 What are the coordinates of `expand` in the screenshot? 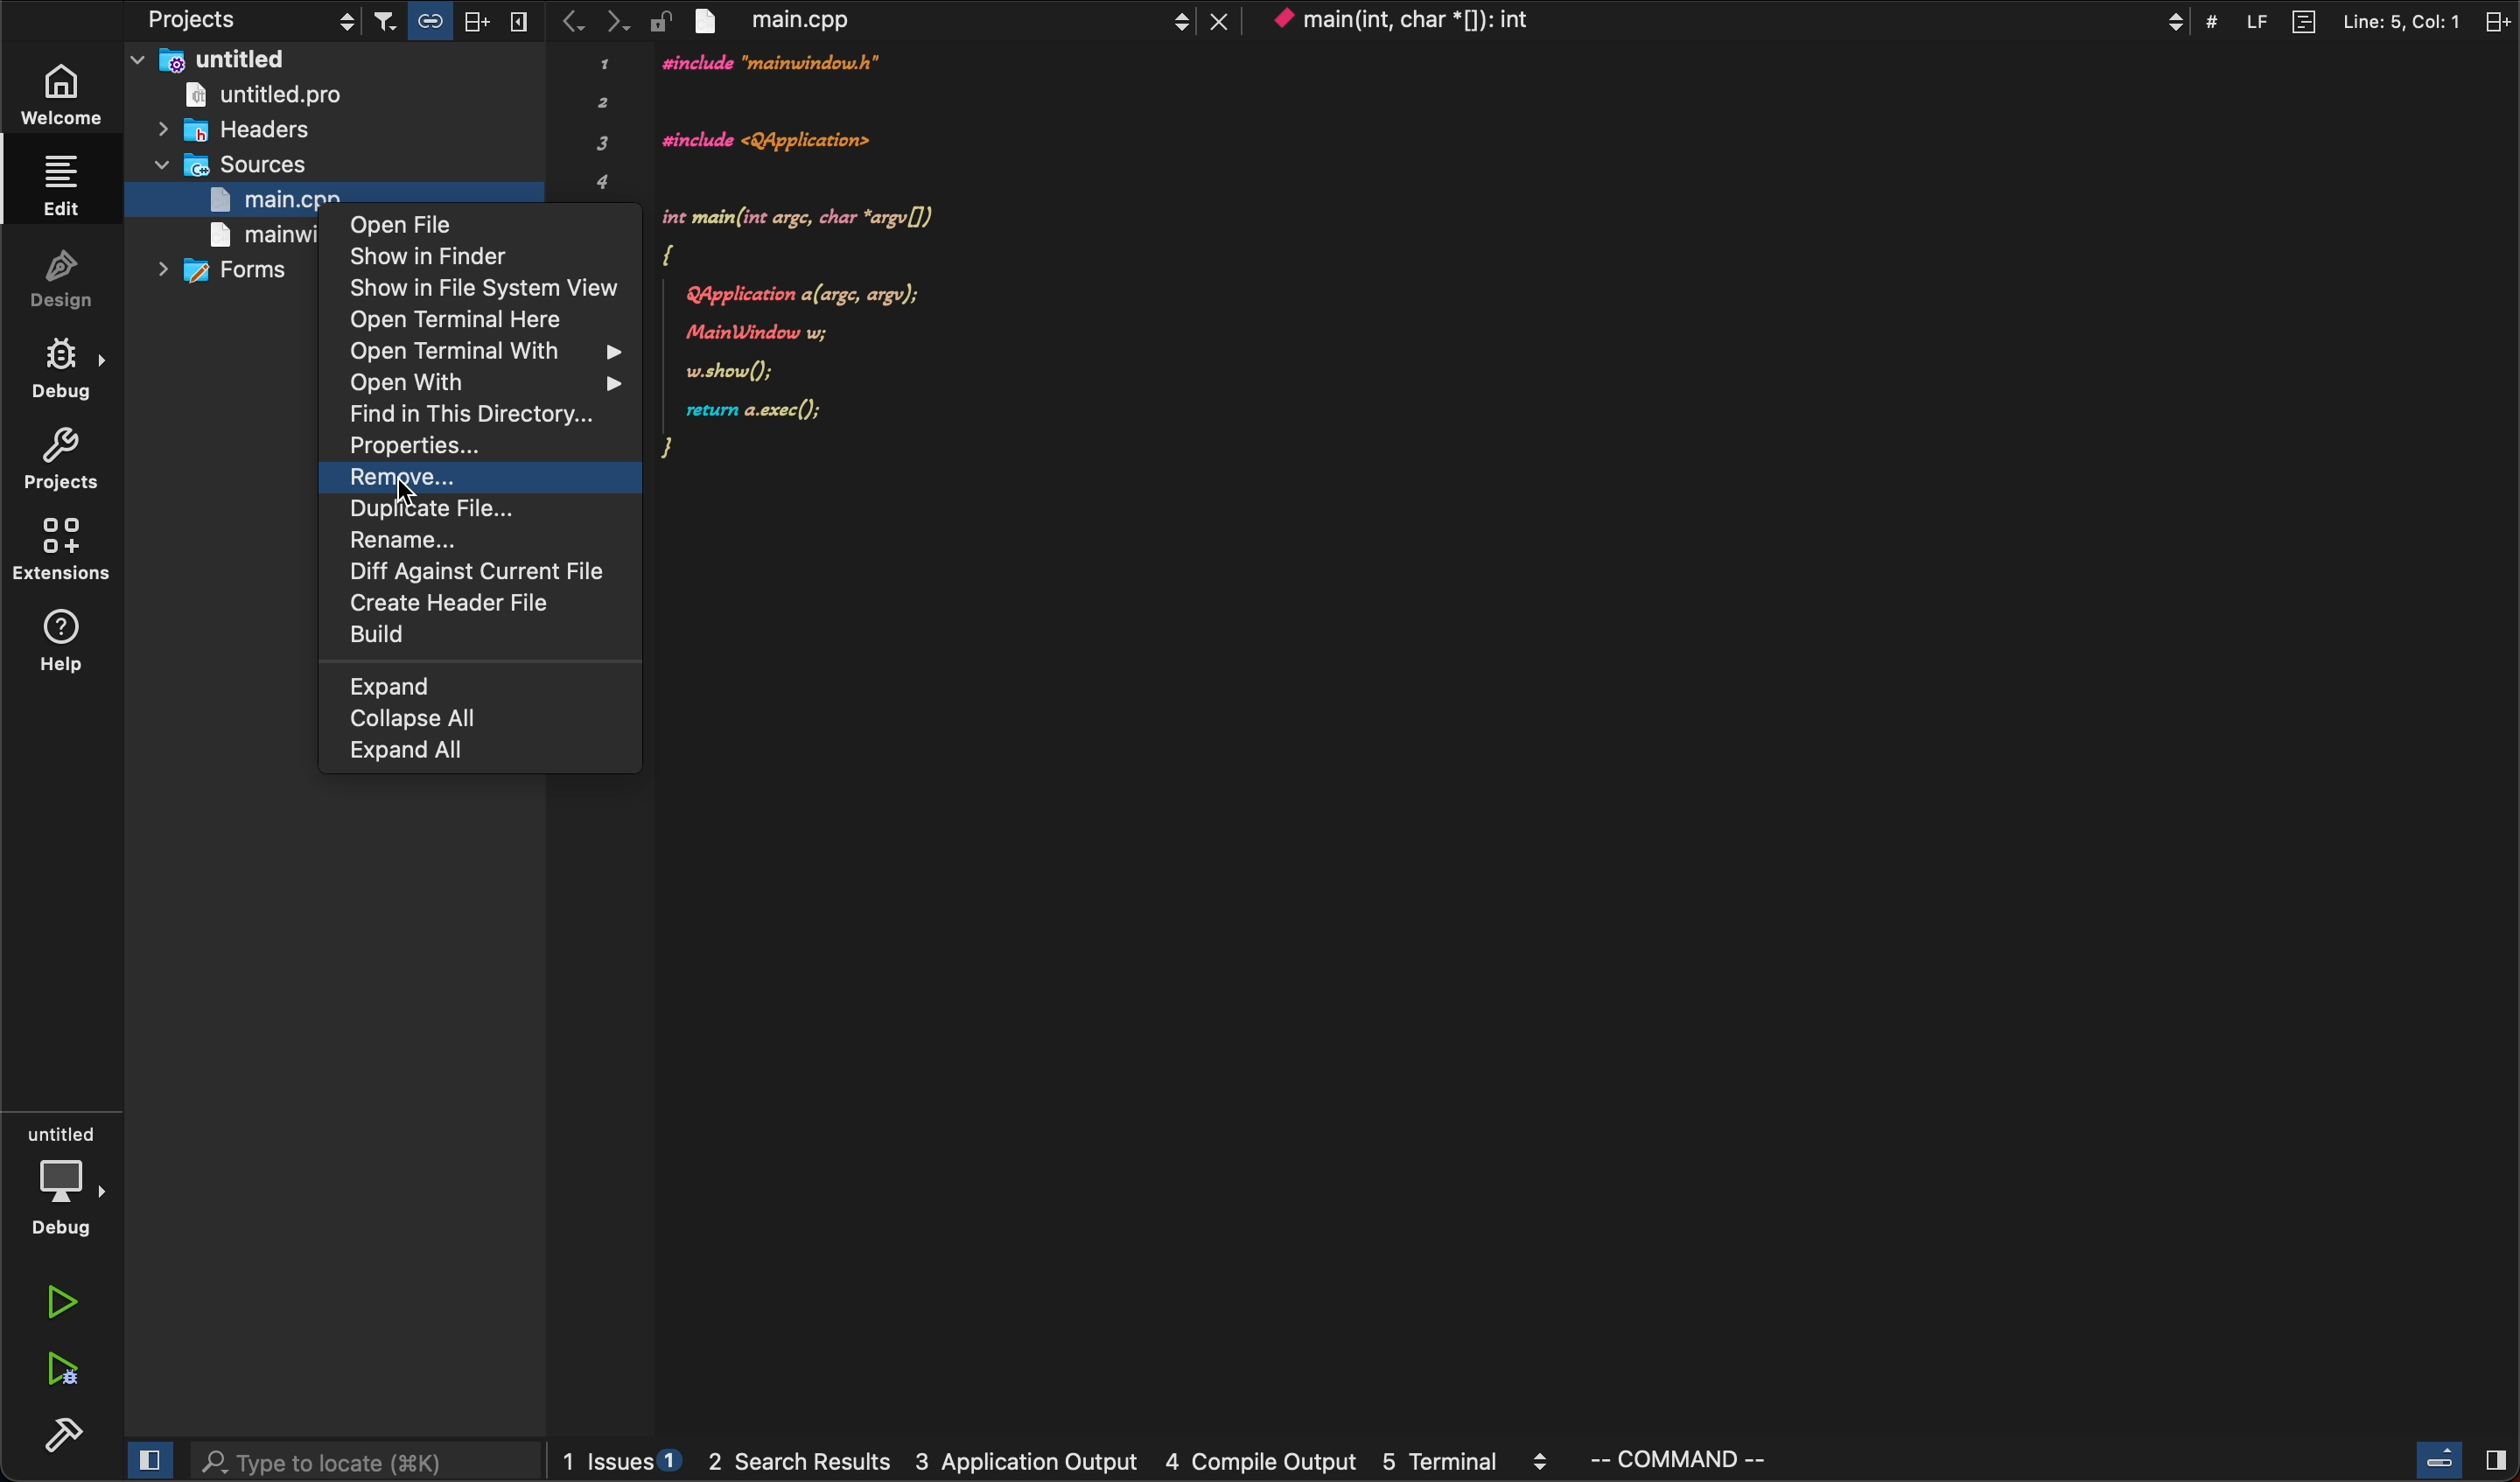 It's located at (405, 687).